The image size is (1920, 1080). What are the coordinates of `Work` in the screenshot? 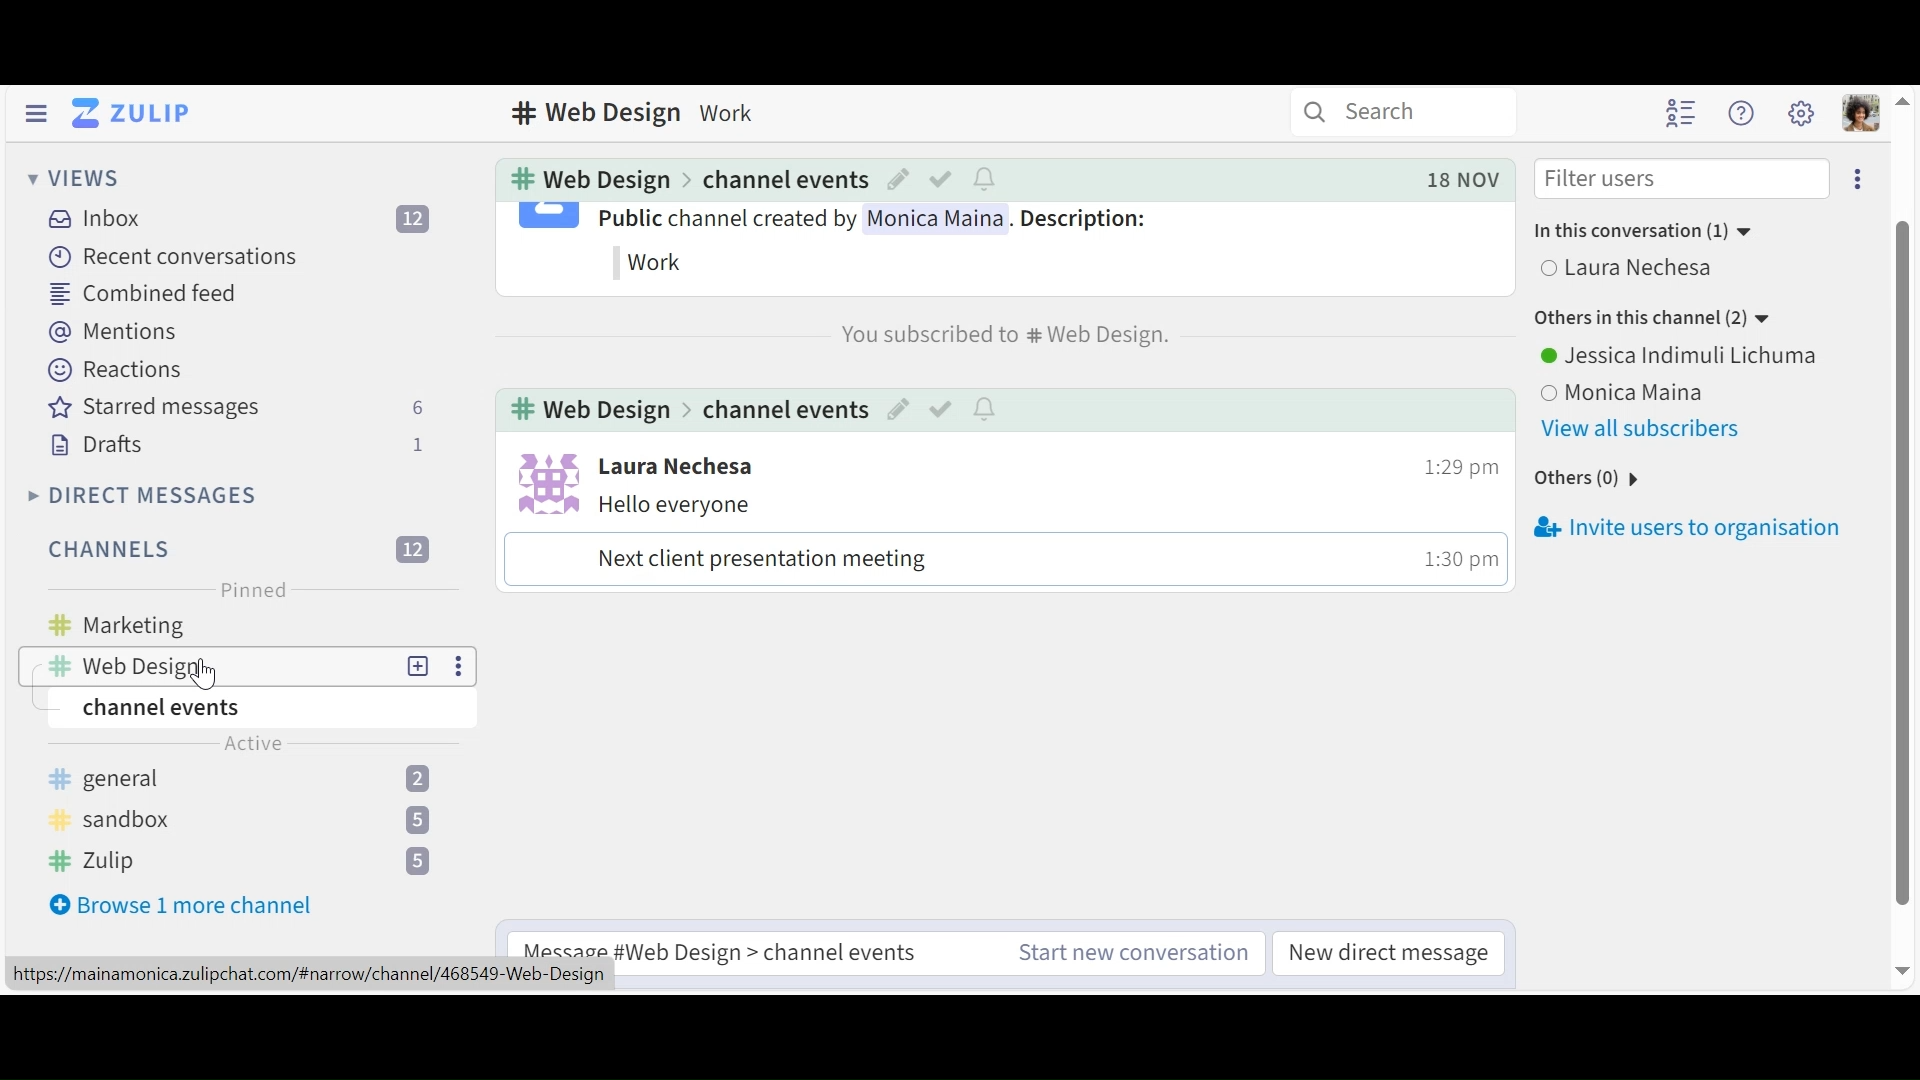 It's located at (657, 261).